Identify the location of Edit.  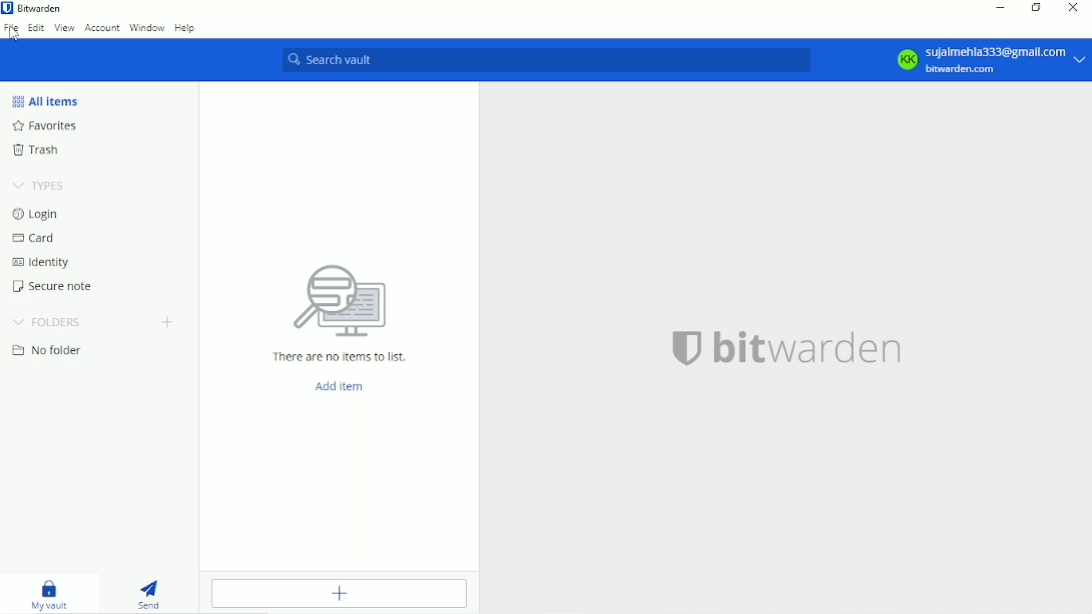
(34, 29).